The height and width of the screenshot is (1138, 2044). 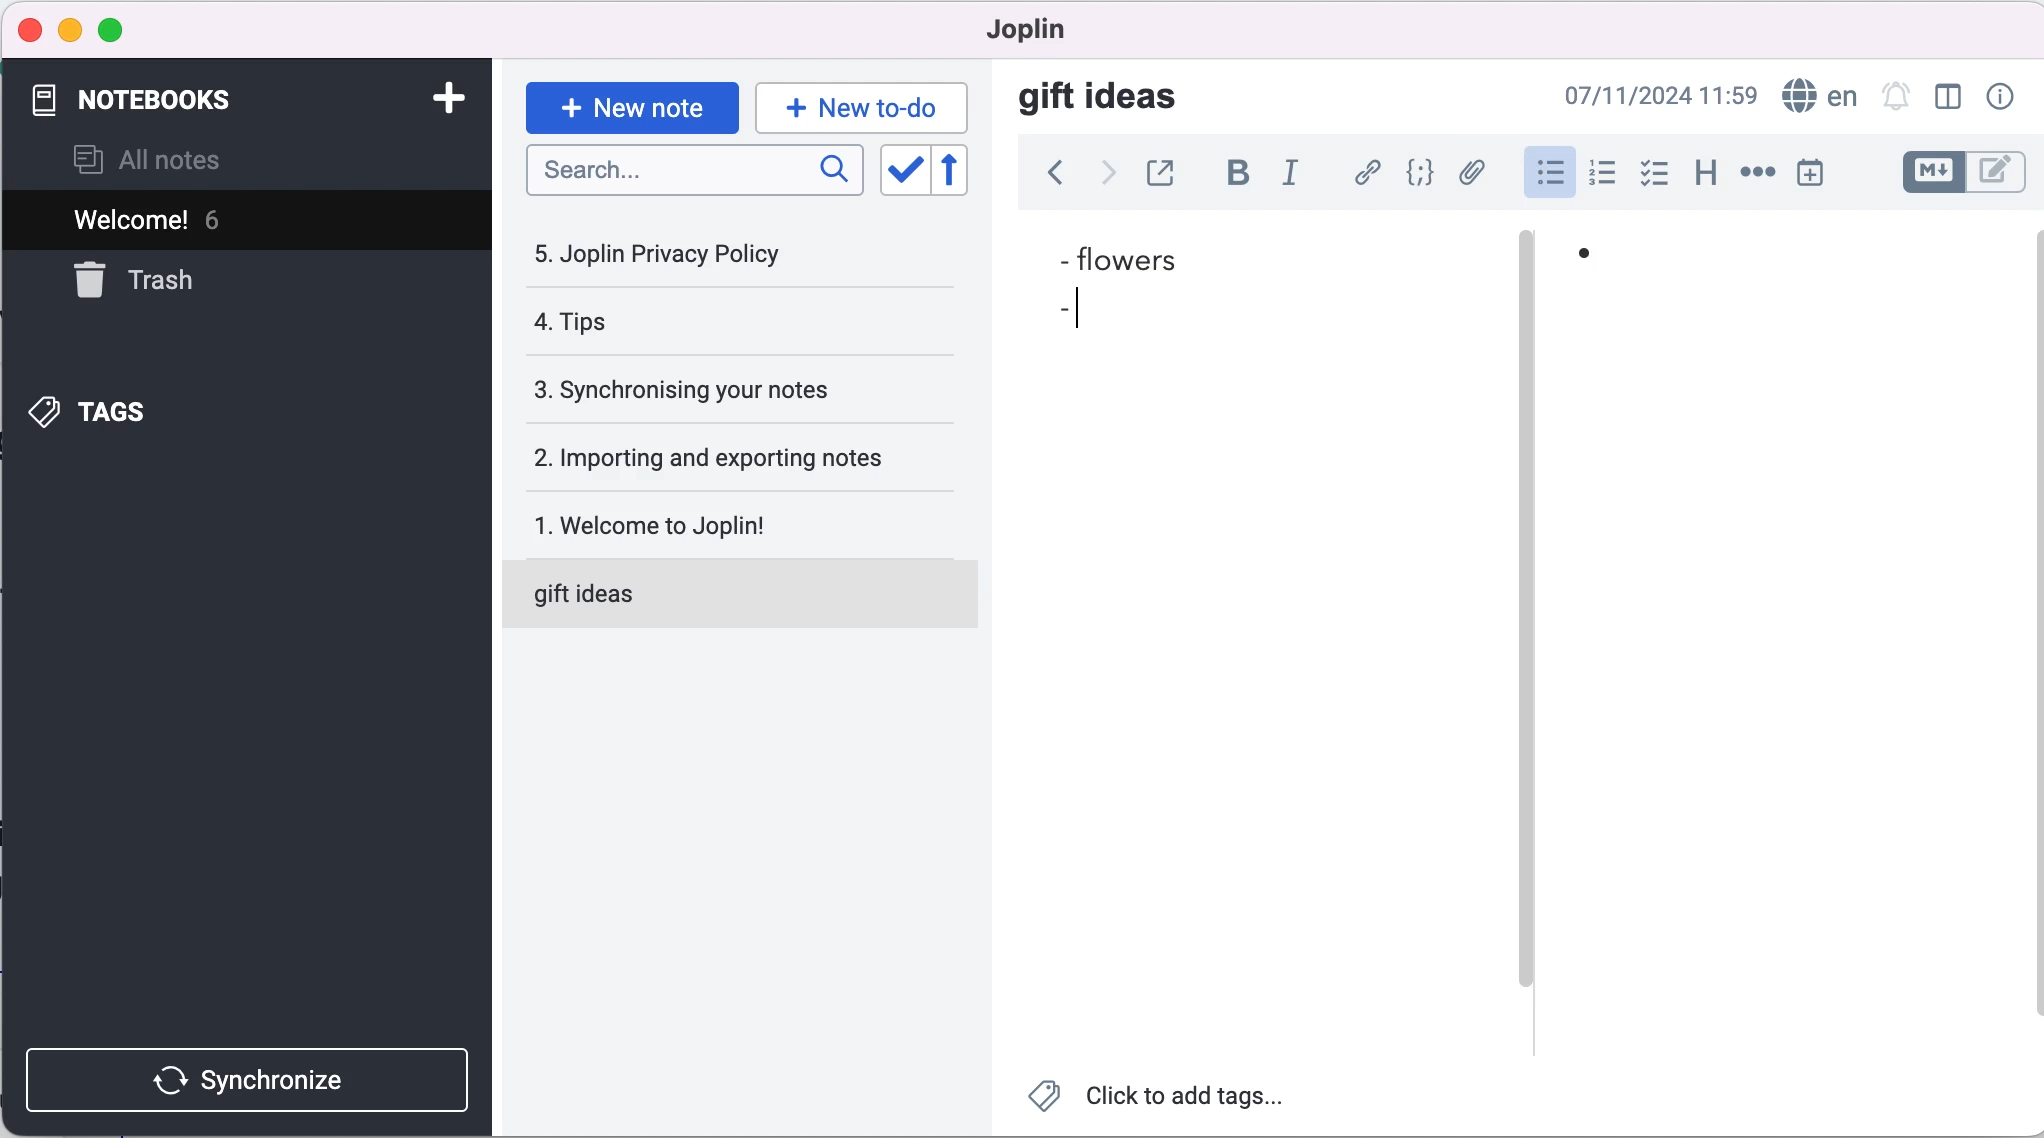 What do you see at coordinates (718, 595) in the screenshot?
I see `gift ideas note` at bounding box center [718, 595].